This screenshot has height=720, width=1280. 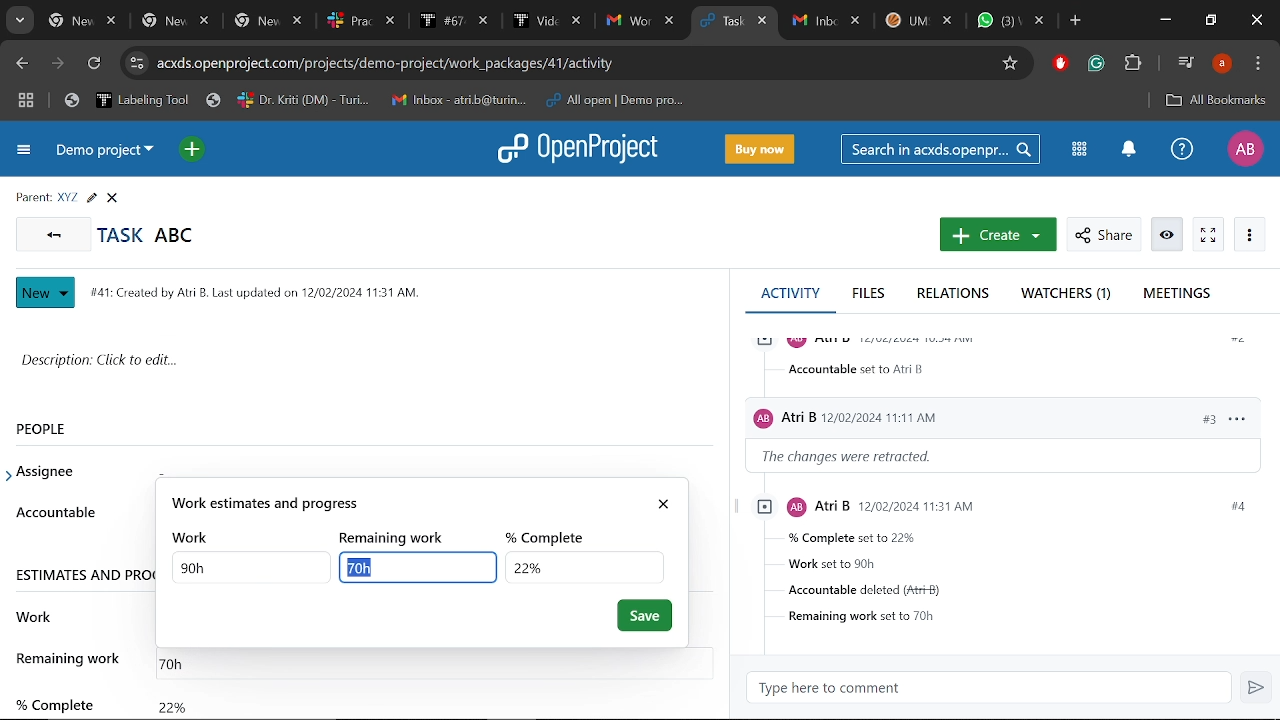 What do you see at coordinates (136, 63) in the screenshot?
I see `Cite information` at bounding box center [136, 63].